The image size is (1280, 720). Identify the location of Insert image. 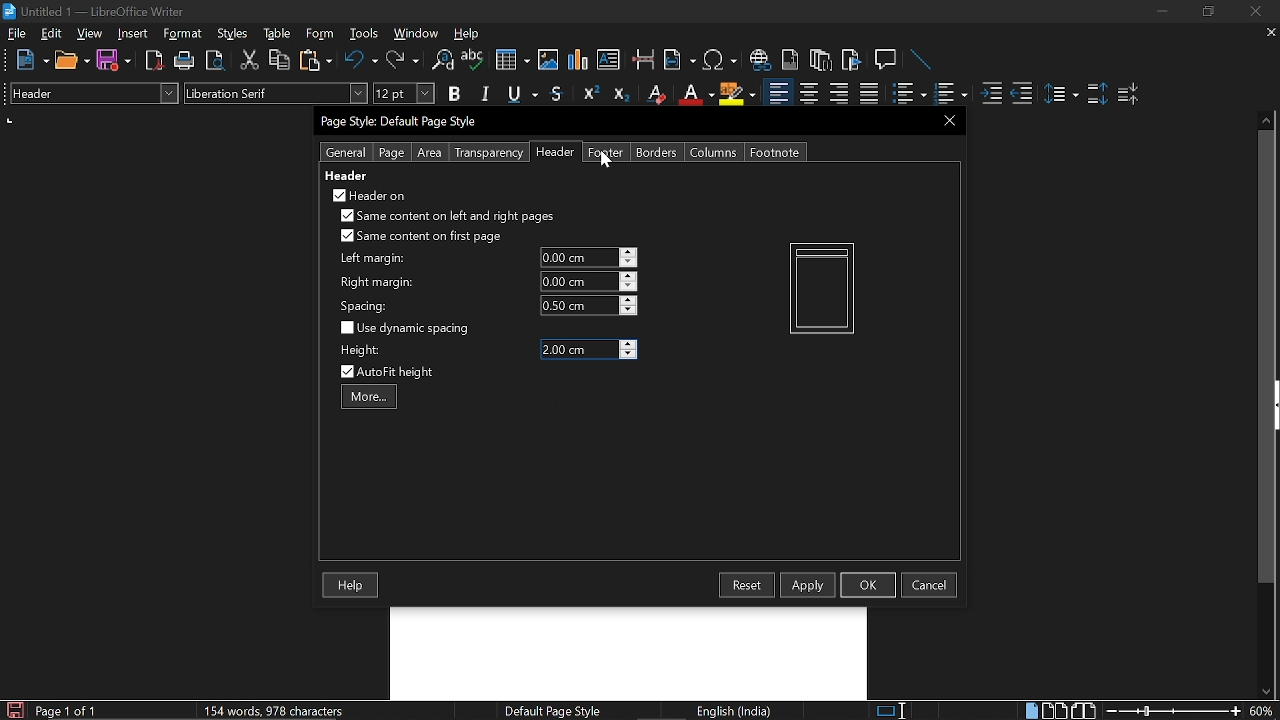
(550, 59).